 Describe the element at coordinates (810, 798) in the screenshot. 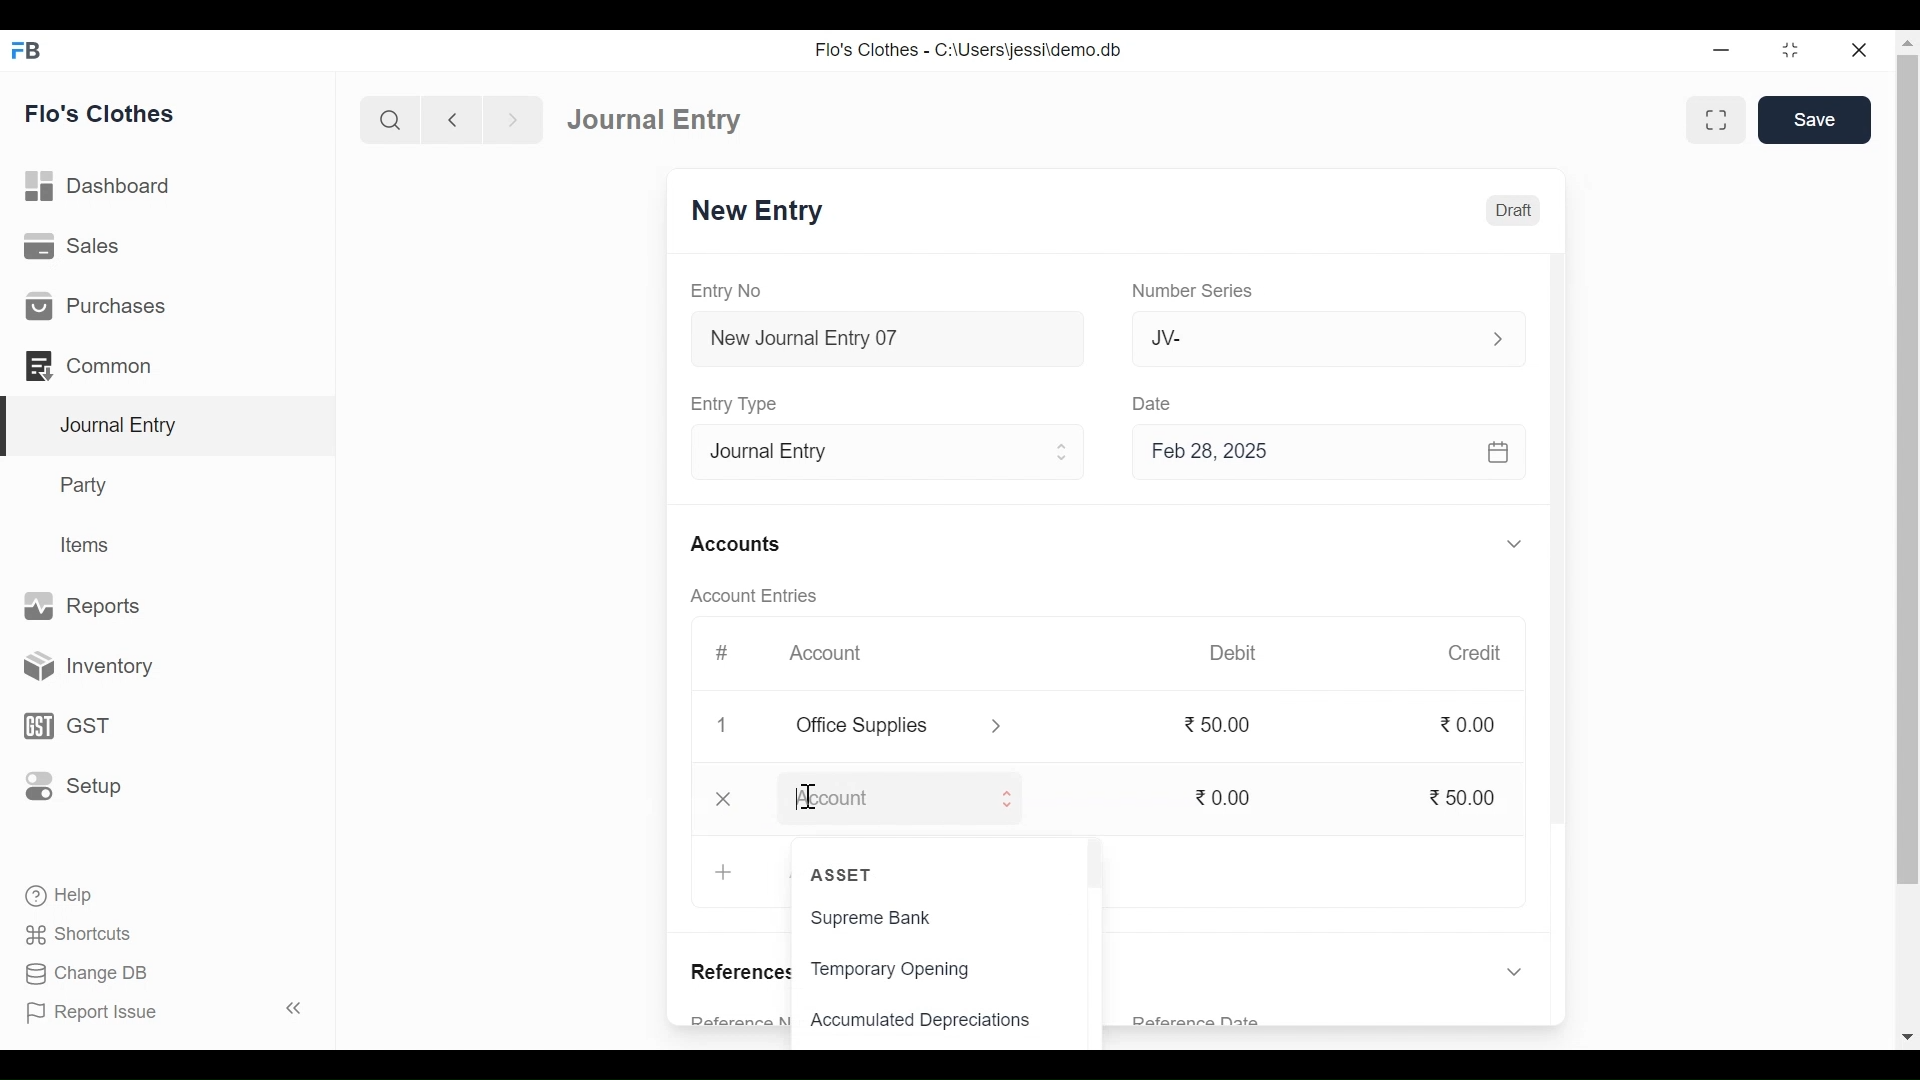

I see `Insertion Cursor` at that location.